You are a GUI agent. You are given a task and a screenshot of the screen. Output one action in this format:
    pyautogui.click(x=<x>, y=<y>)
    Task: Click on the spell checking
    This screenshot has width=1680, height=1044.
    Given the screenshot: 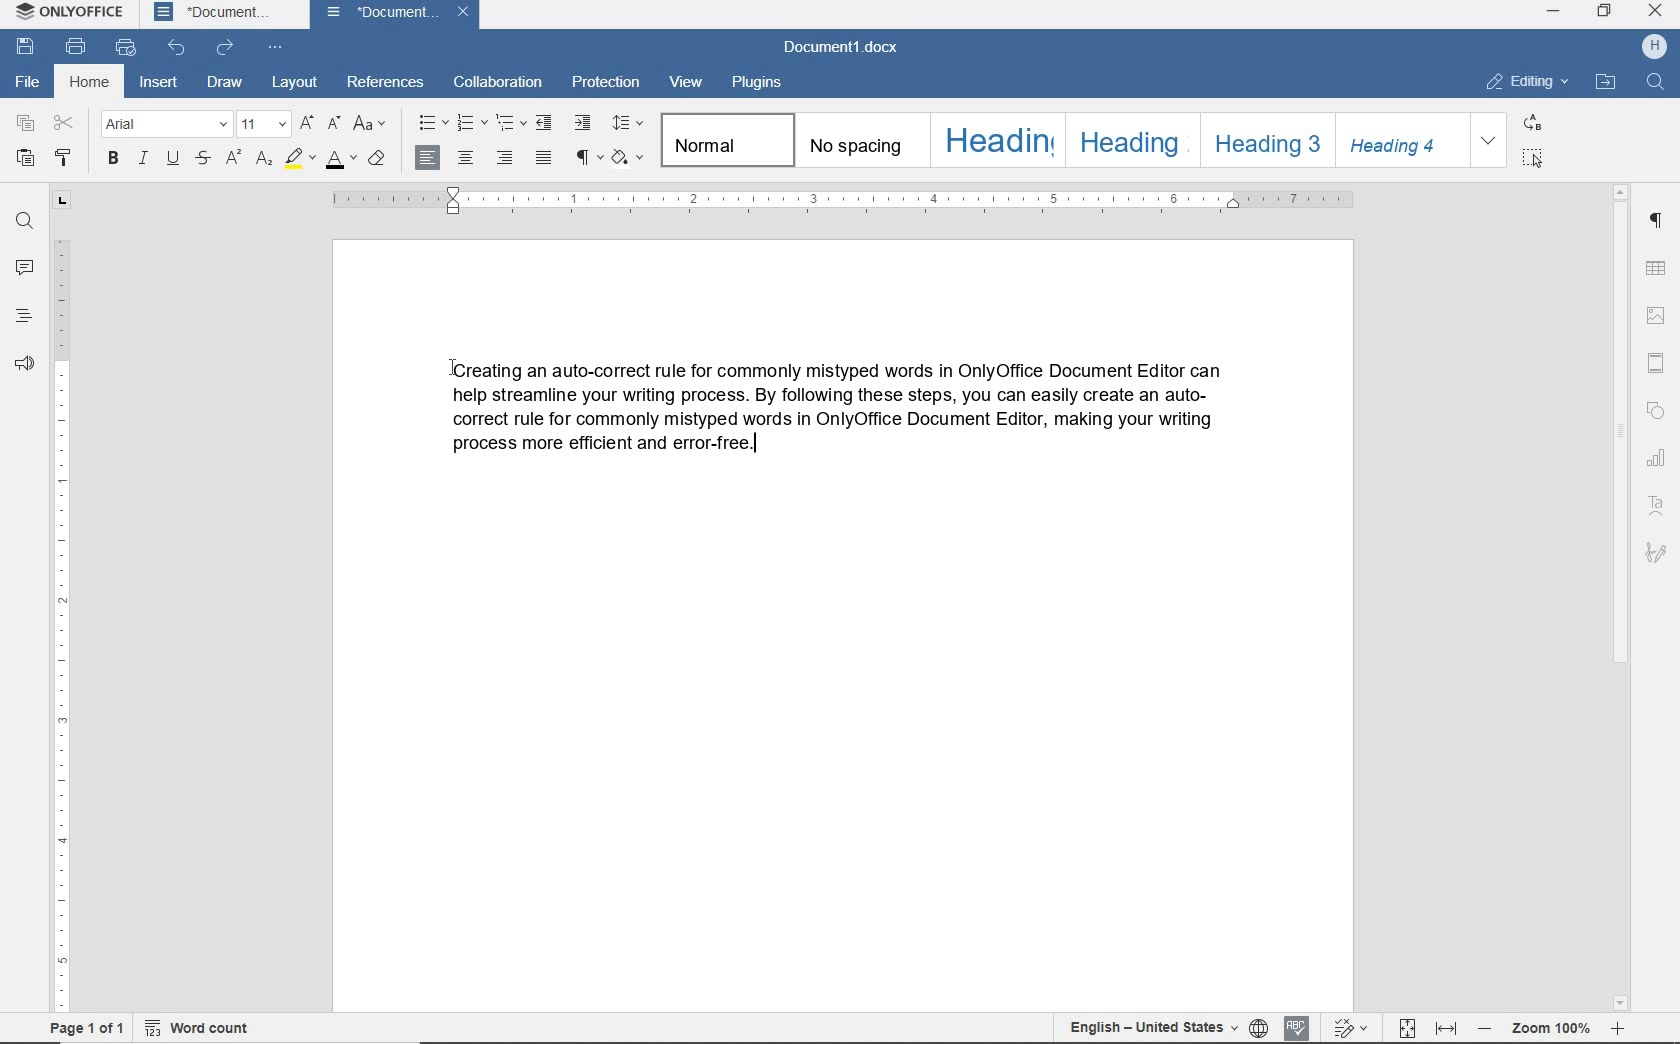 What is the action you would take?
    pyautogui.click(x=1293, y=1027)
    